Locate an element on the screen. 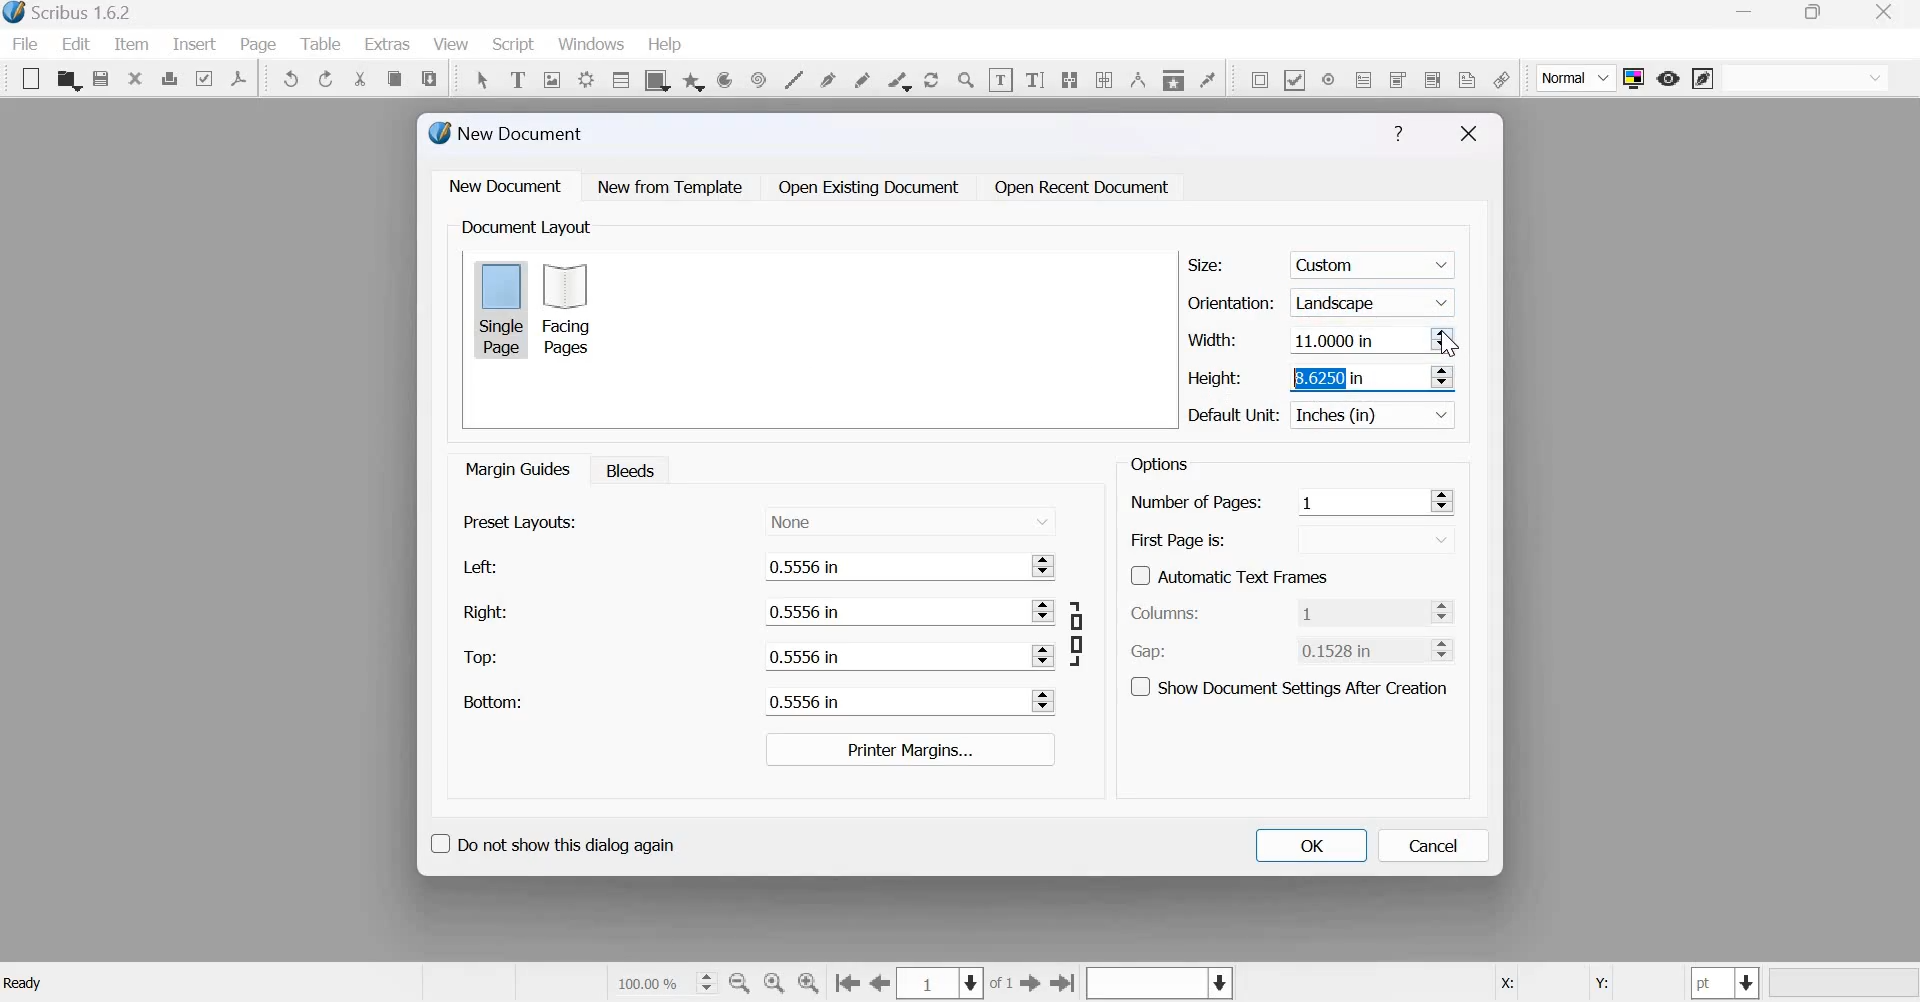  cursor is located at coordinates (1448, 344).